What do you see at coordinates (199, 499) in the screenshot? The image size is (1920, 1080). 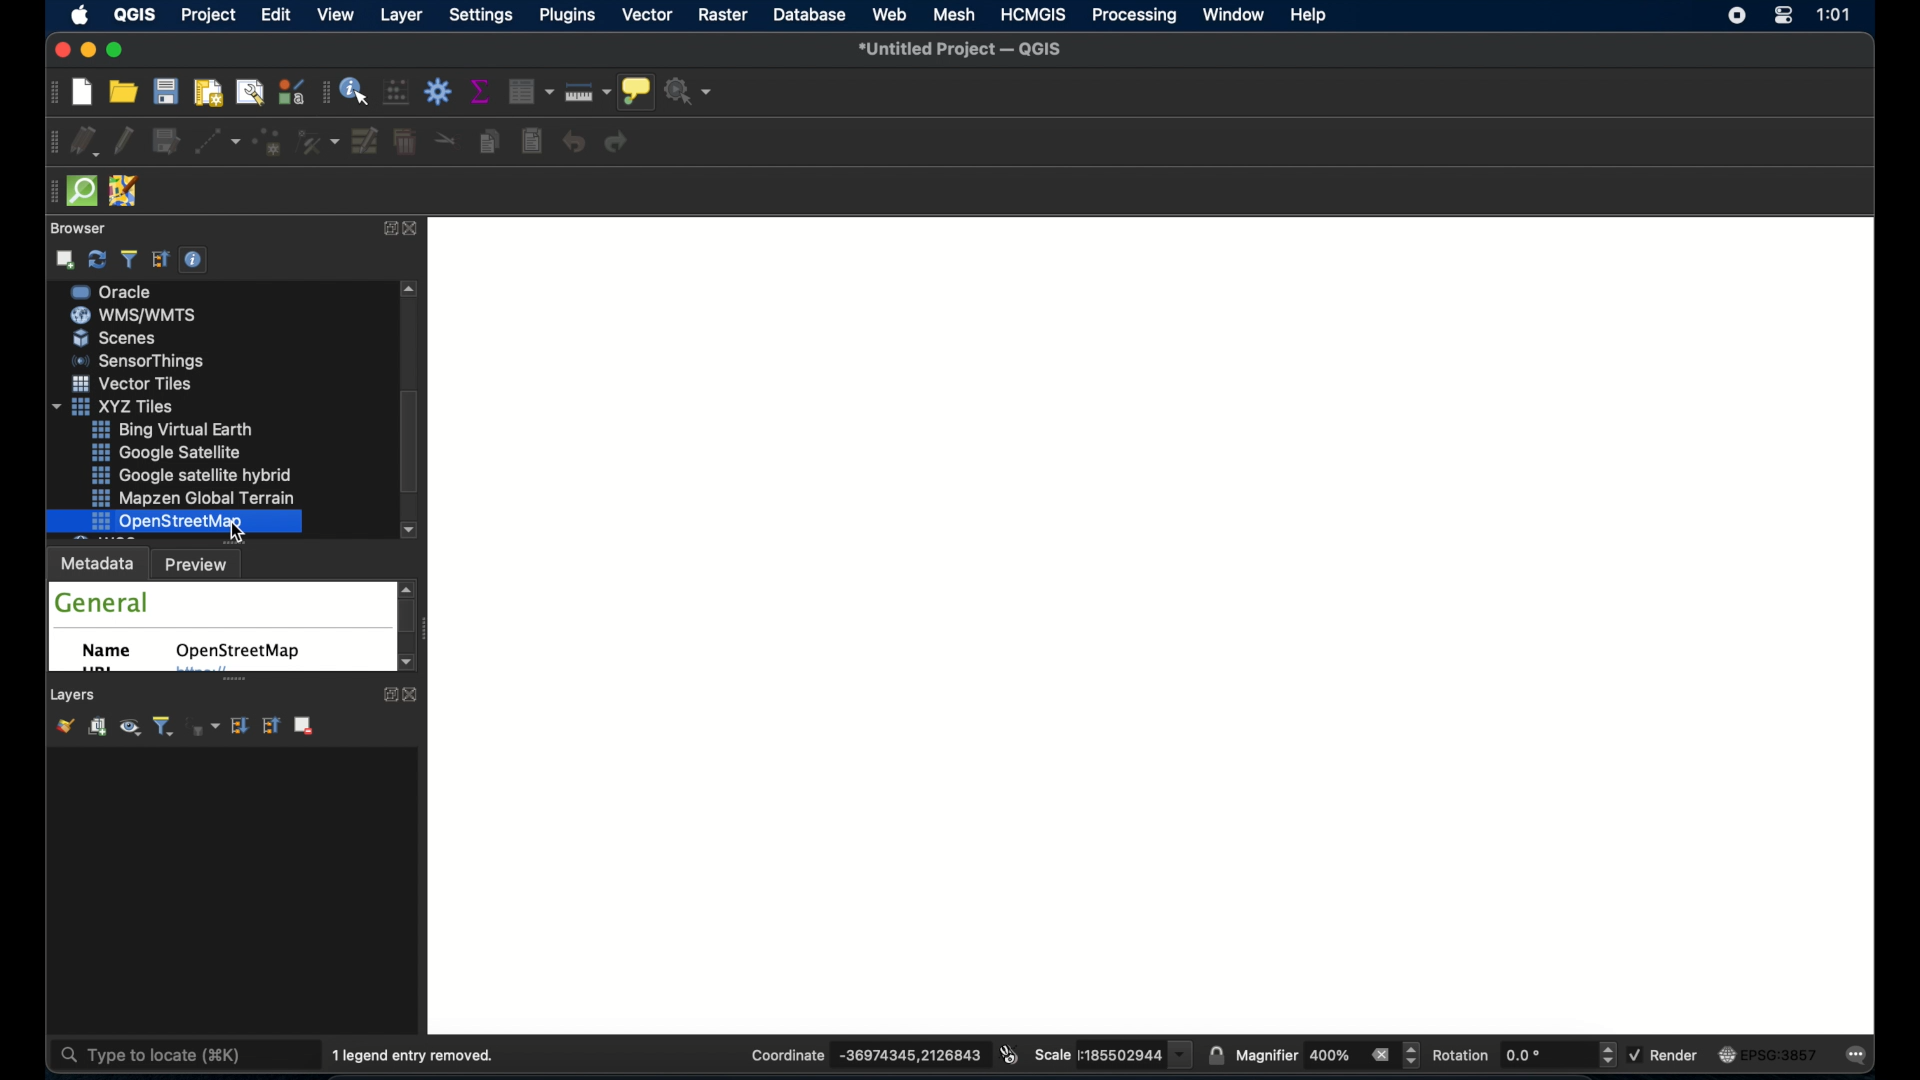 I see `bing virtual earth` at bounding box center [199, 499].